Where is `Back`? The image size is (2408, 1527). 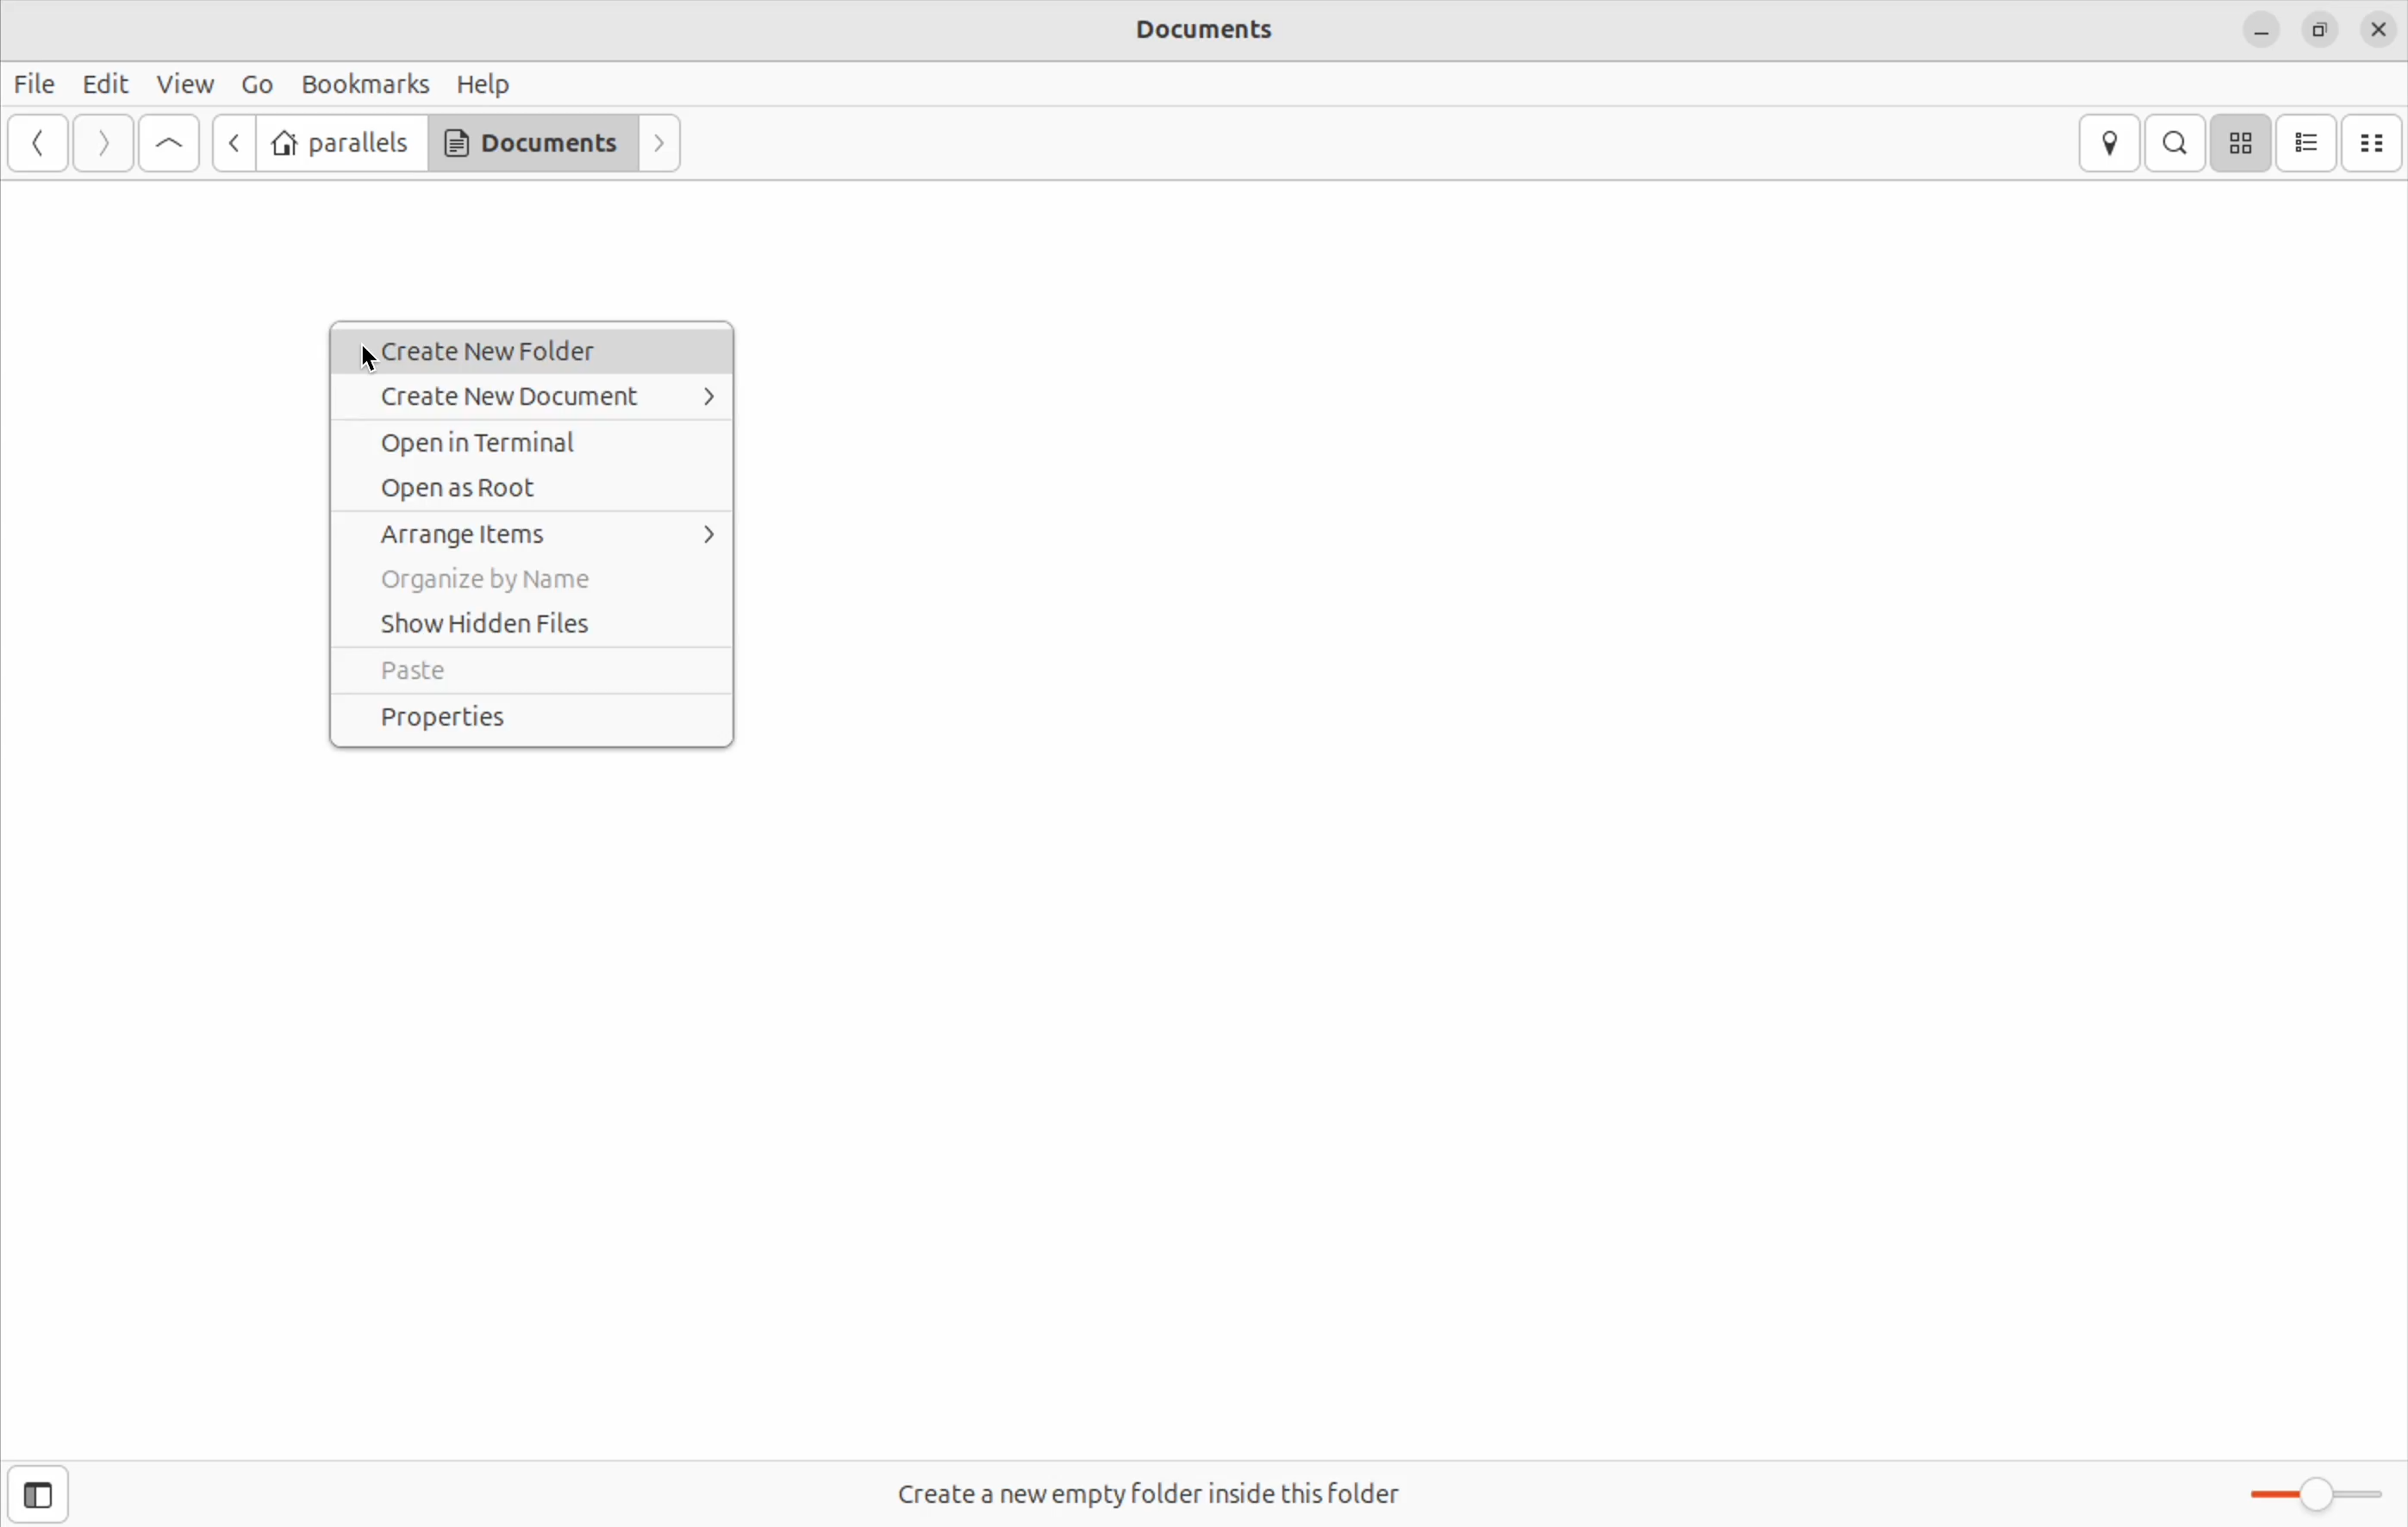
Back is located at coordinates (38, 144).